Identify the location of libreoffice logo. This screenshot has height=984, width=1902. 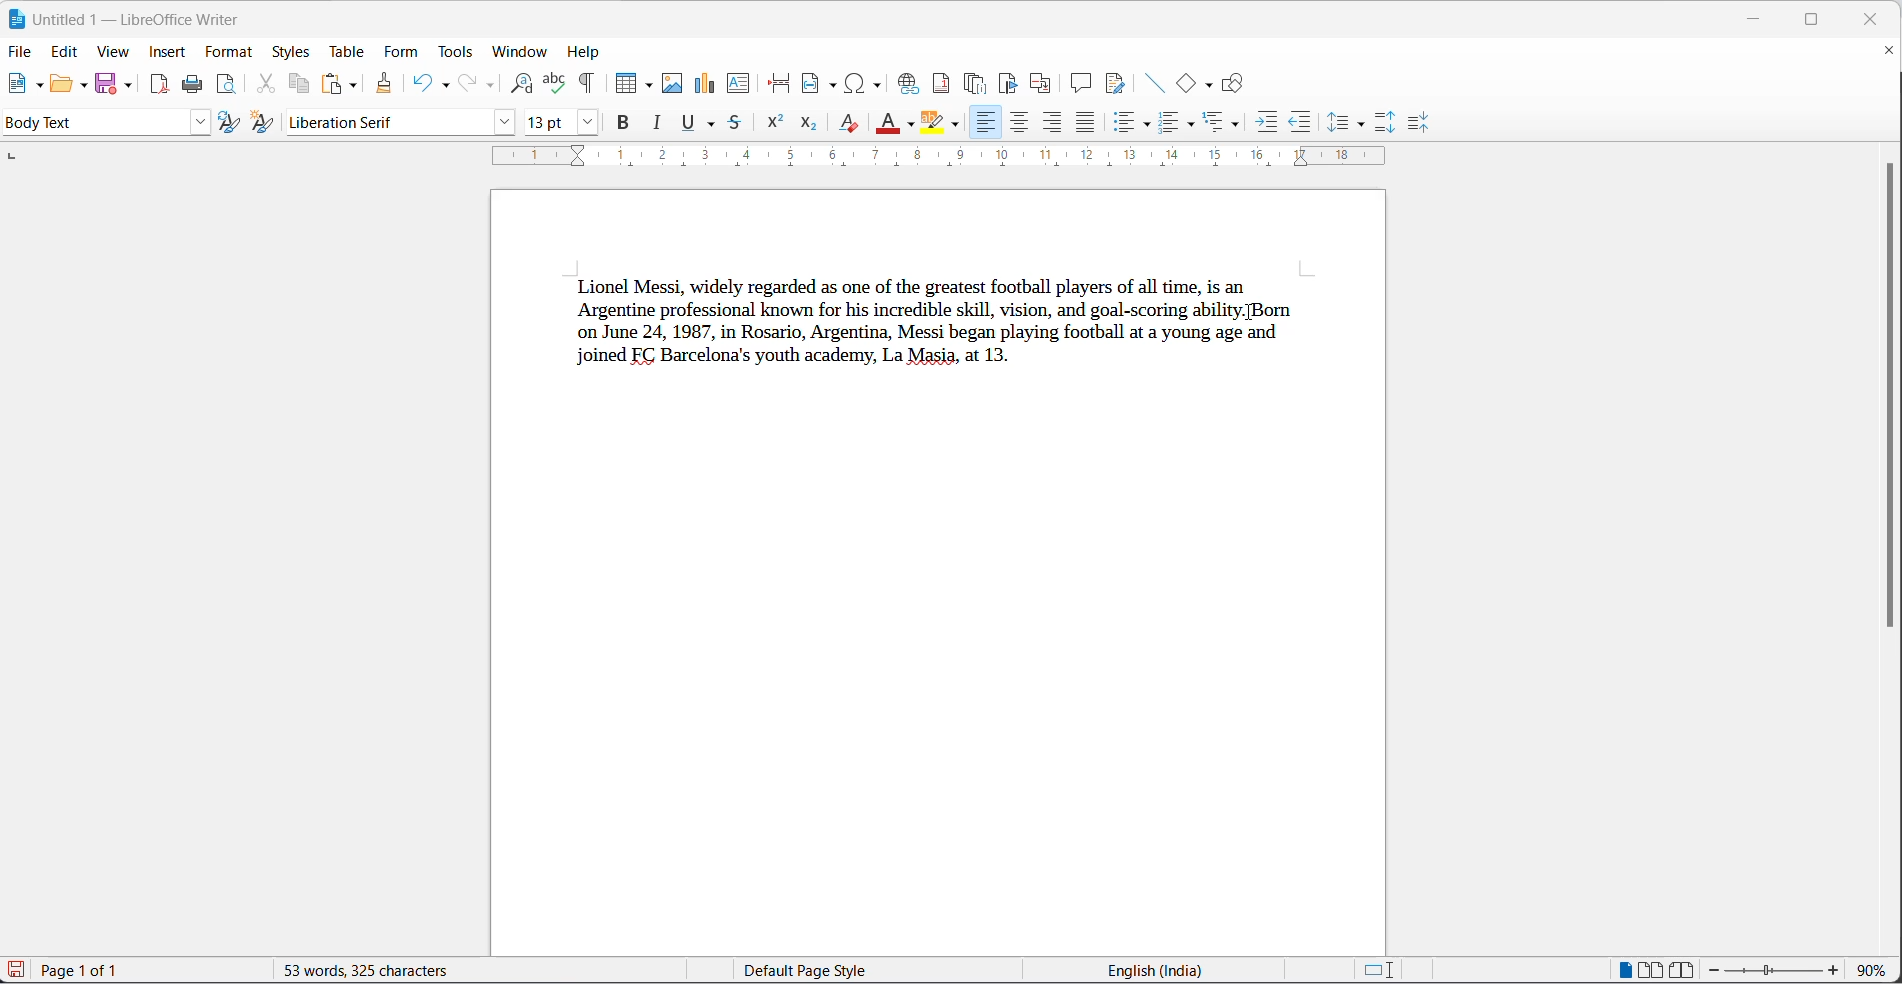
(17, 19).